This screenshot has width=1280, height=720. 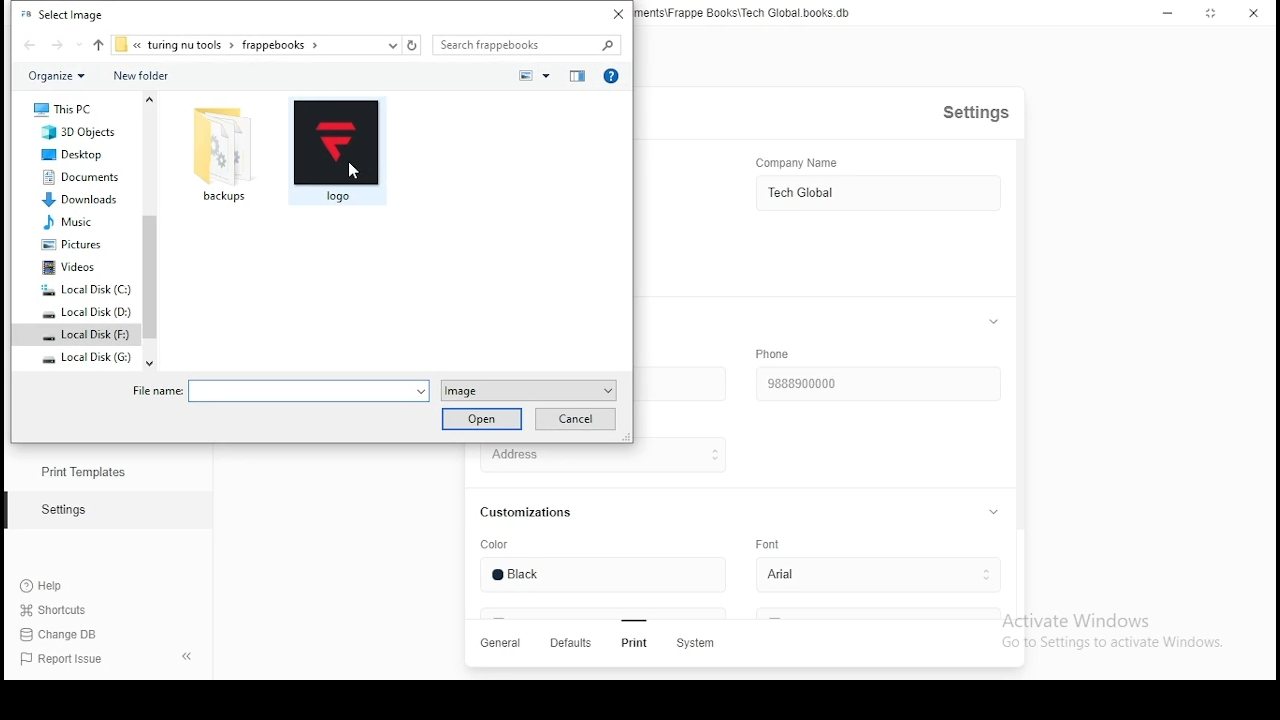 I want to click on 3d Objects , so click(x=78, y=133).